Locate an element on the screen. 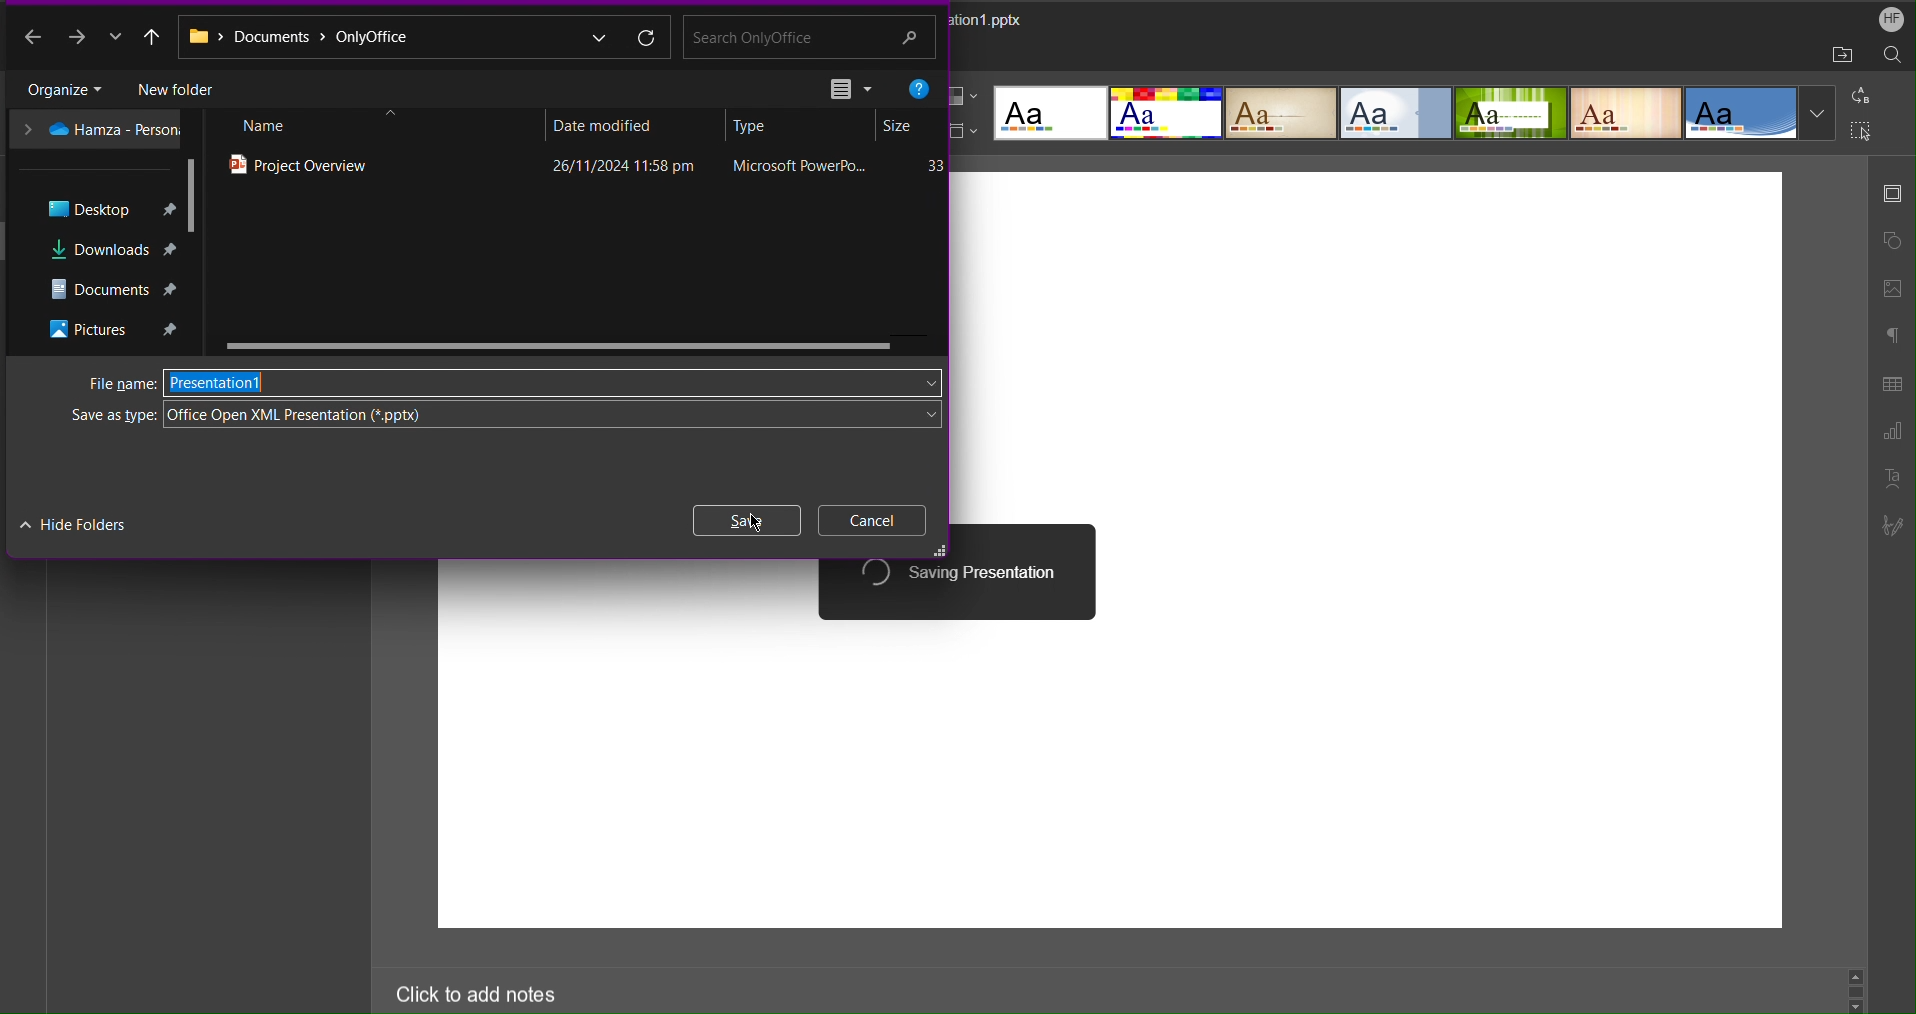  Signature is located at coordinates (1892, 528).